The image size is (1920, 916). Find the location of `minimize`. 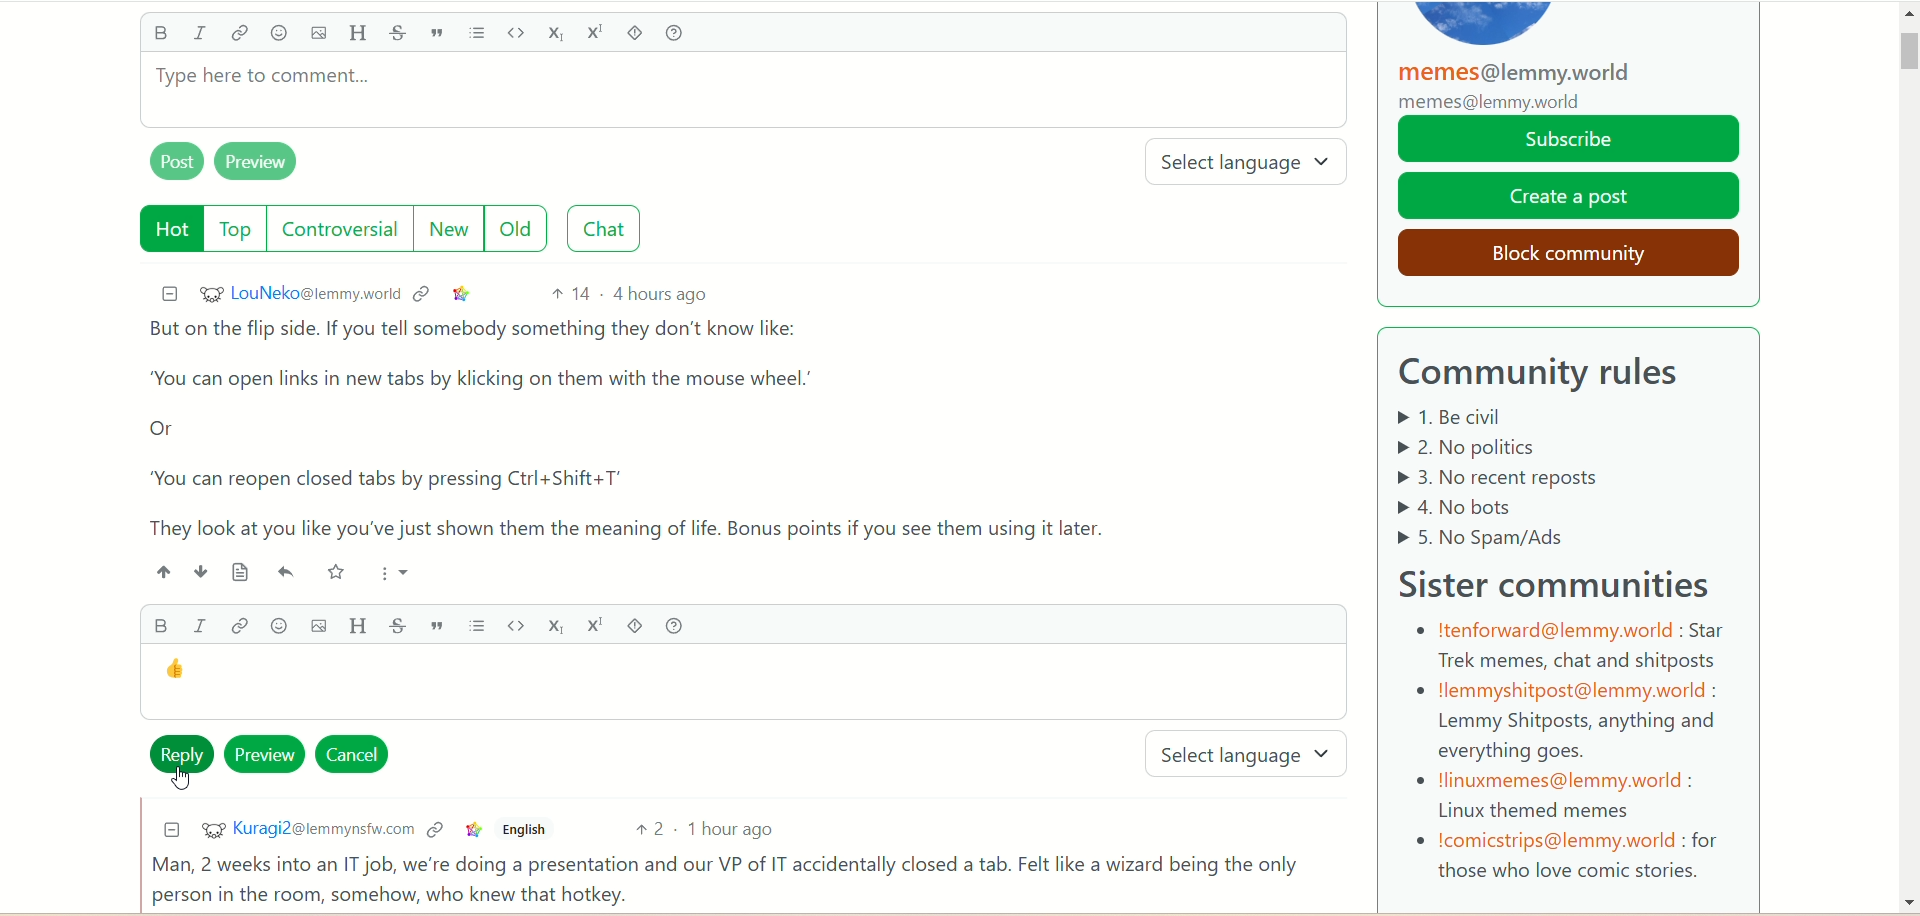

minimize is located at coordinates (164, 292).